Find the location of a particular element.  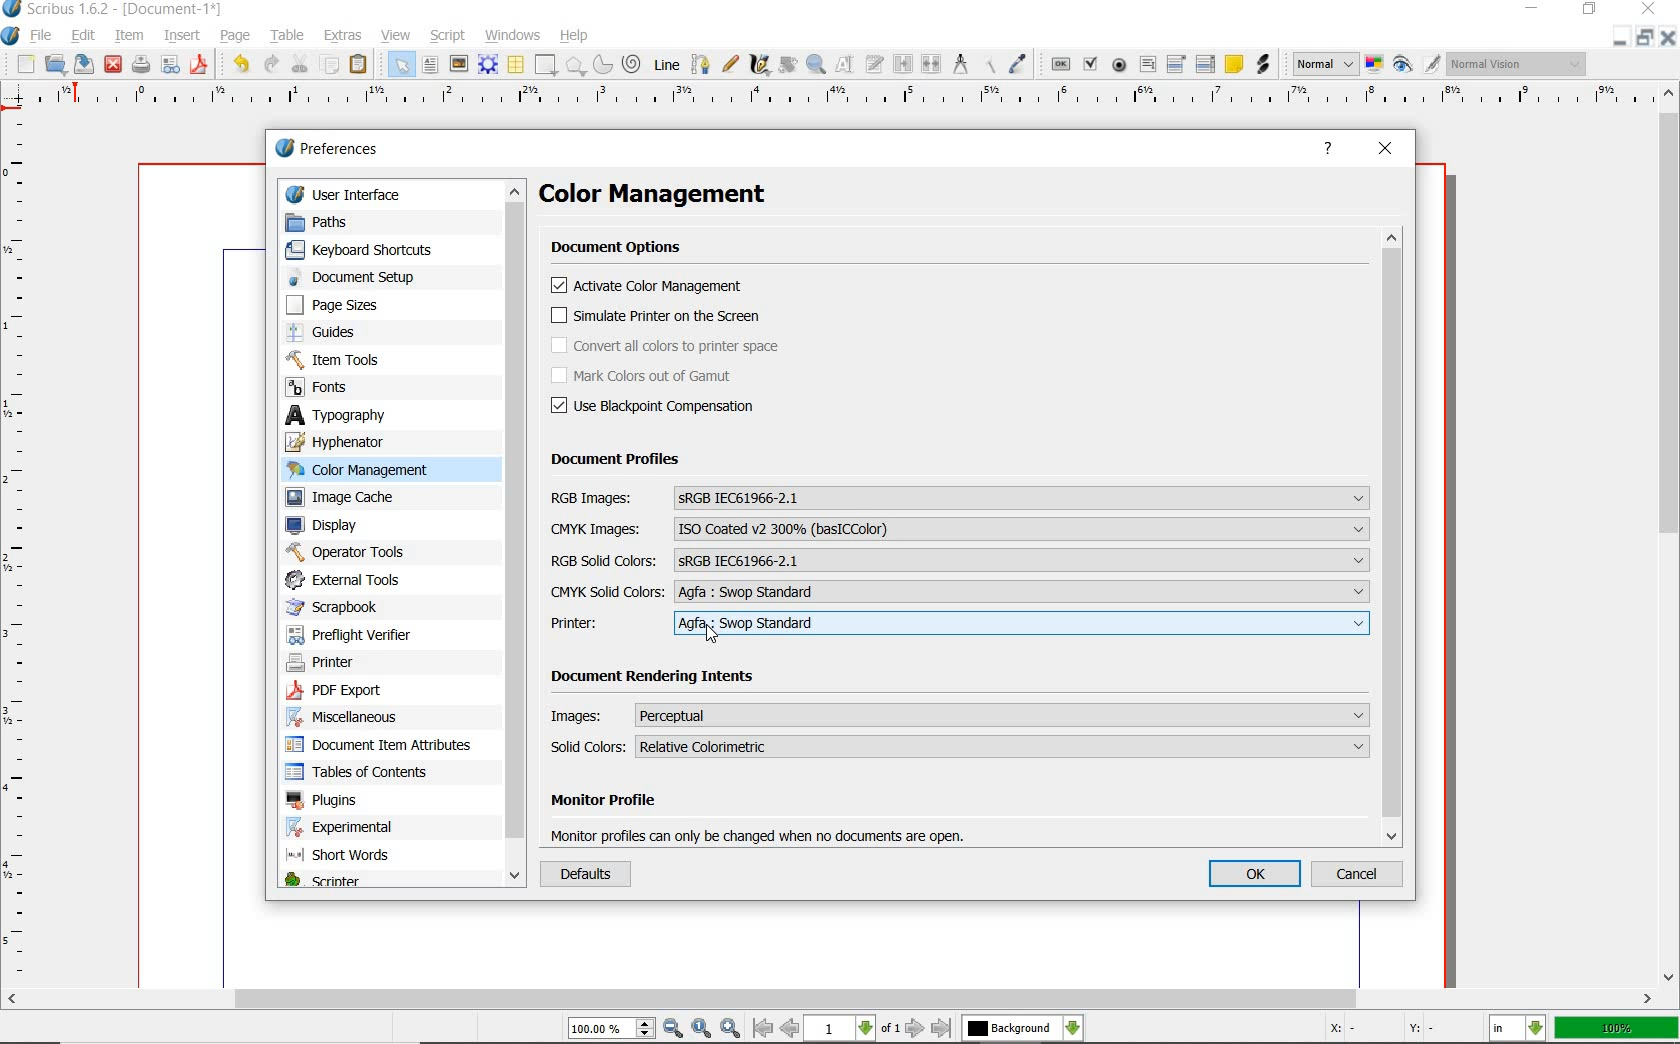

link annotation is located at coordinates (1264, 65).